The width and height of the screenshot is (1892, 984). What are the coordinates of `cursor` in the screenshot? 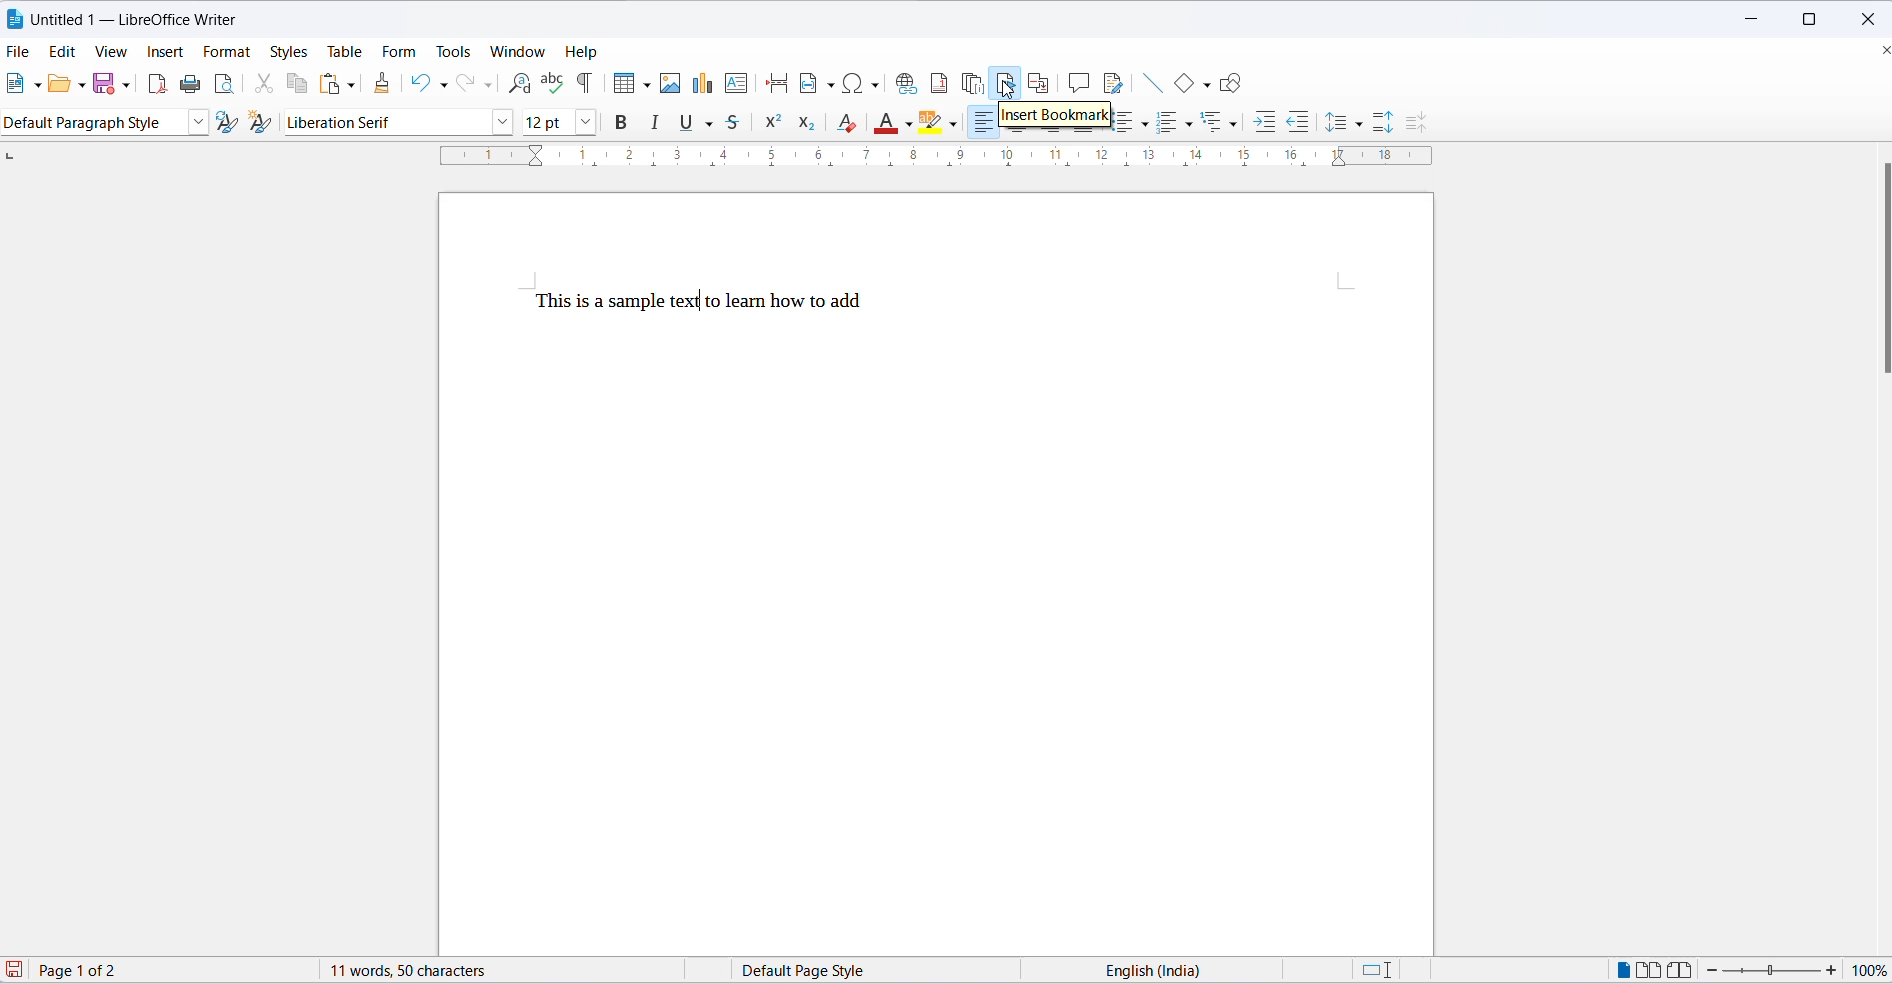 It's located at (1009, 80).